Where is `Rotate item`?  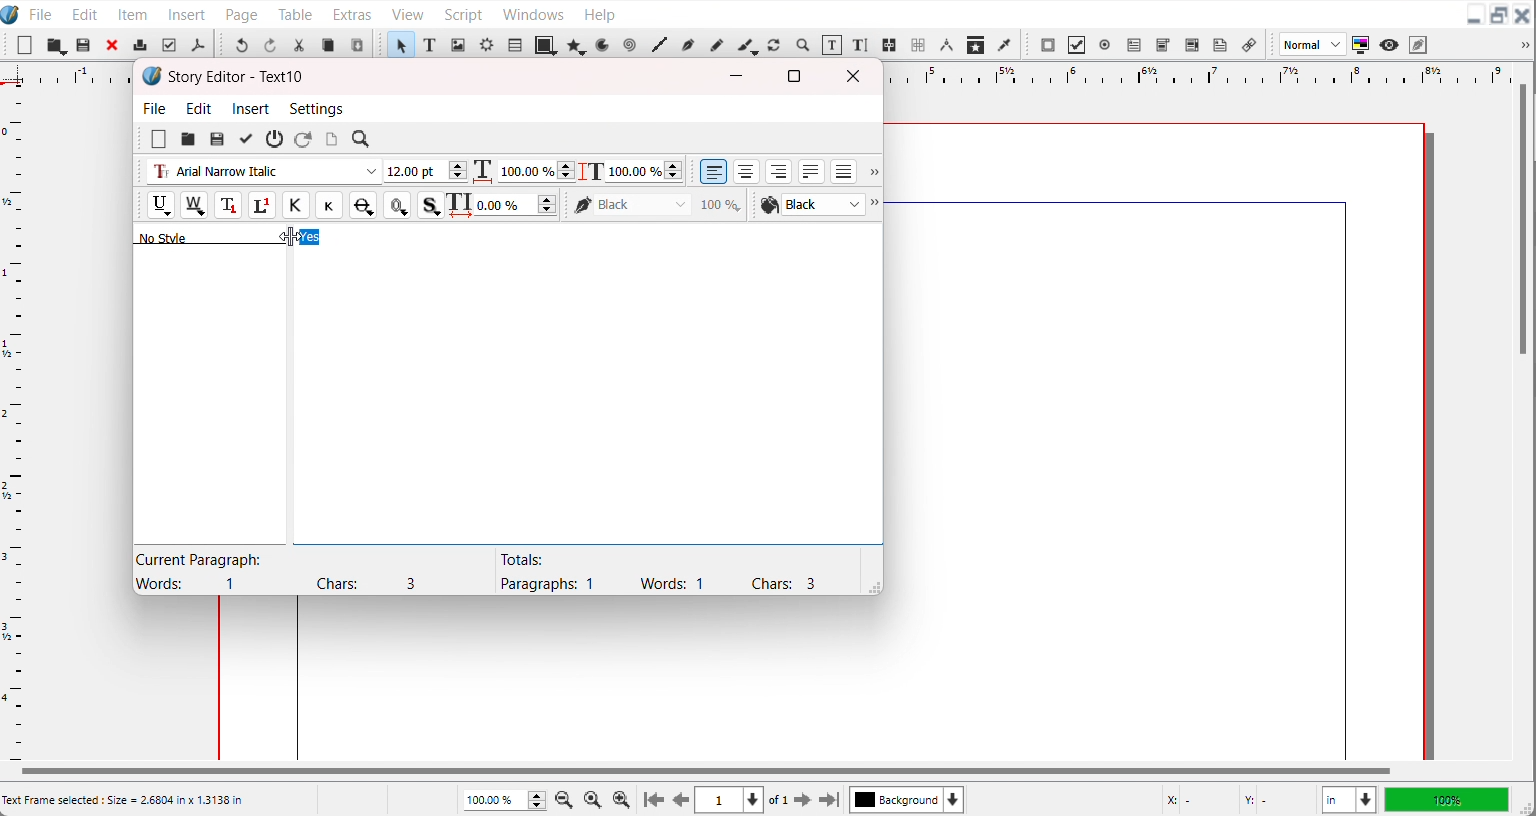 Rotate item is located at coordinates (774, 45).